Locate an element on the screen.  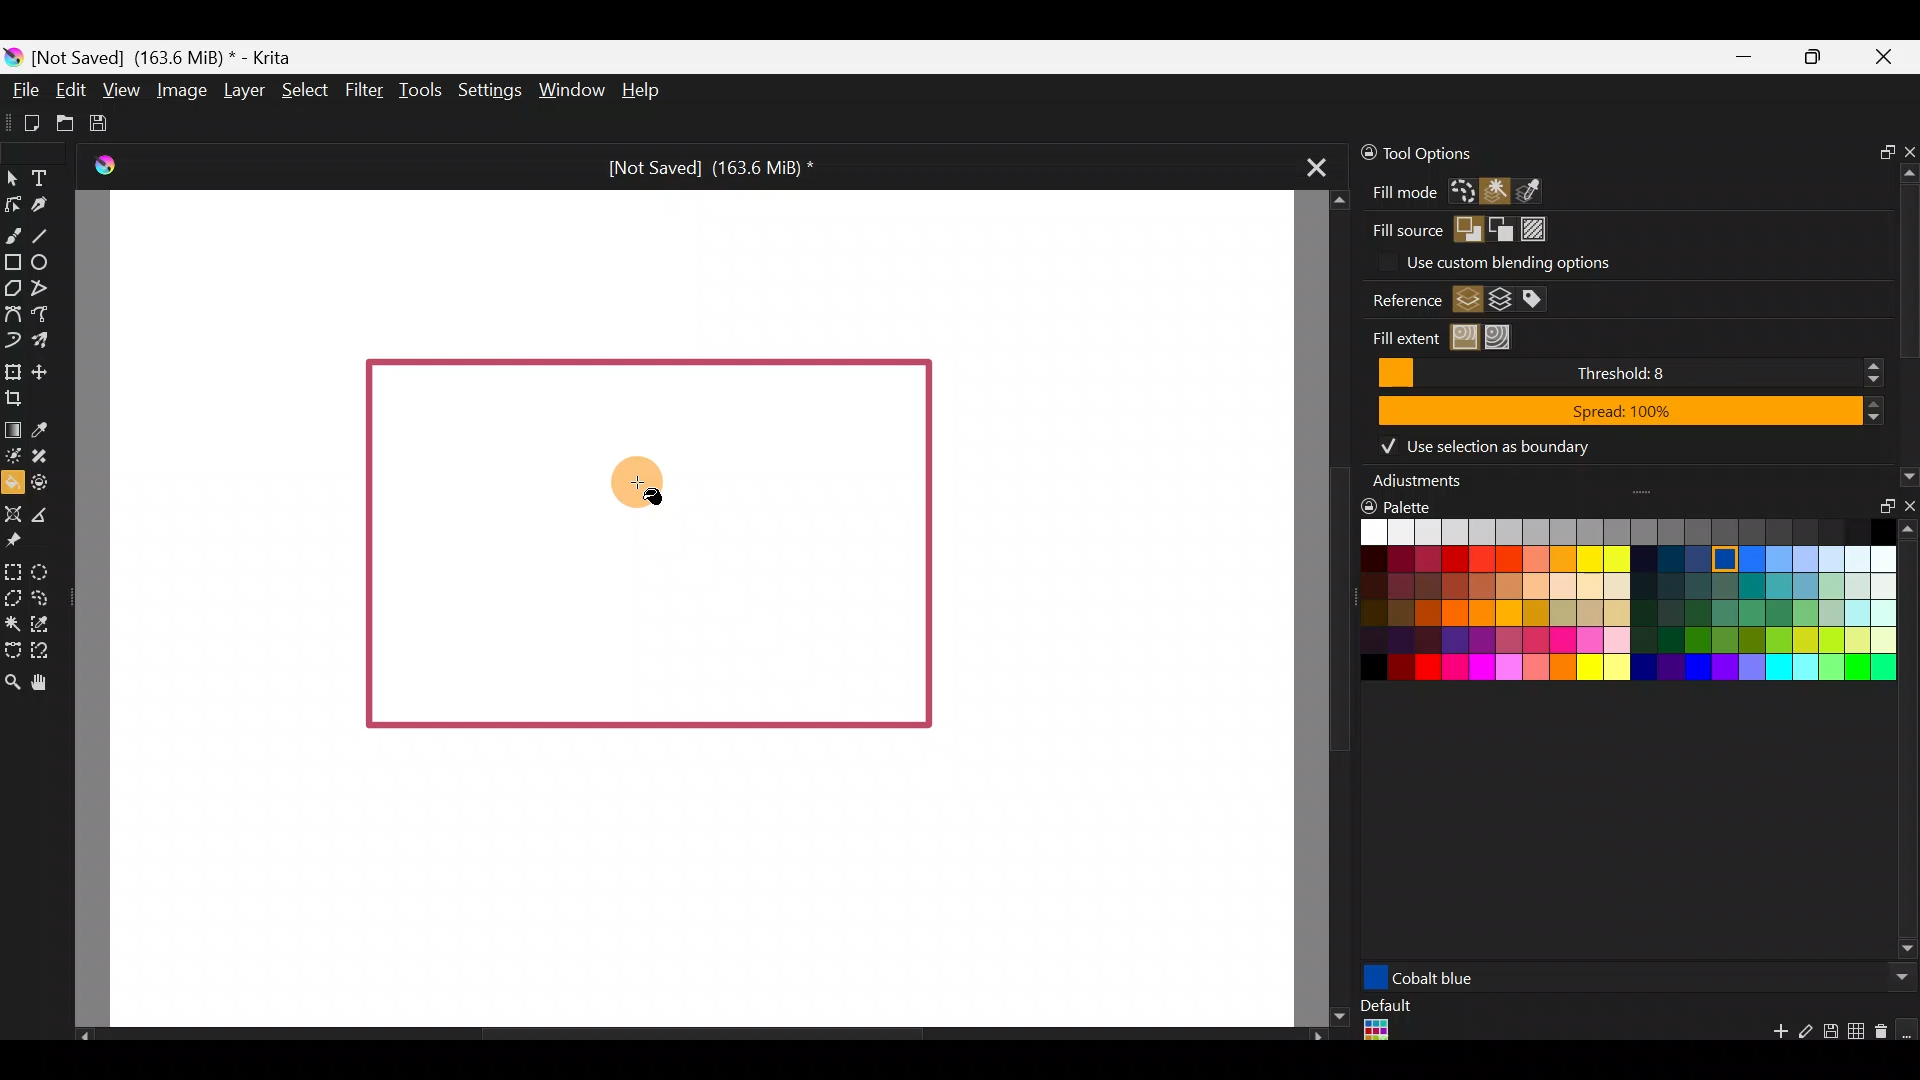
Maximize is located at coordinates (1816, 57).